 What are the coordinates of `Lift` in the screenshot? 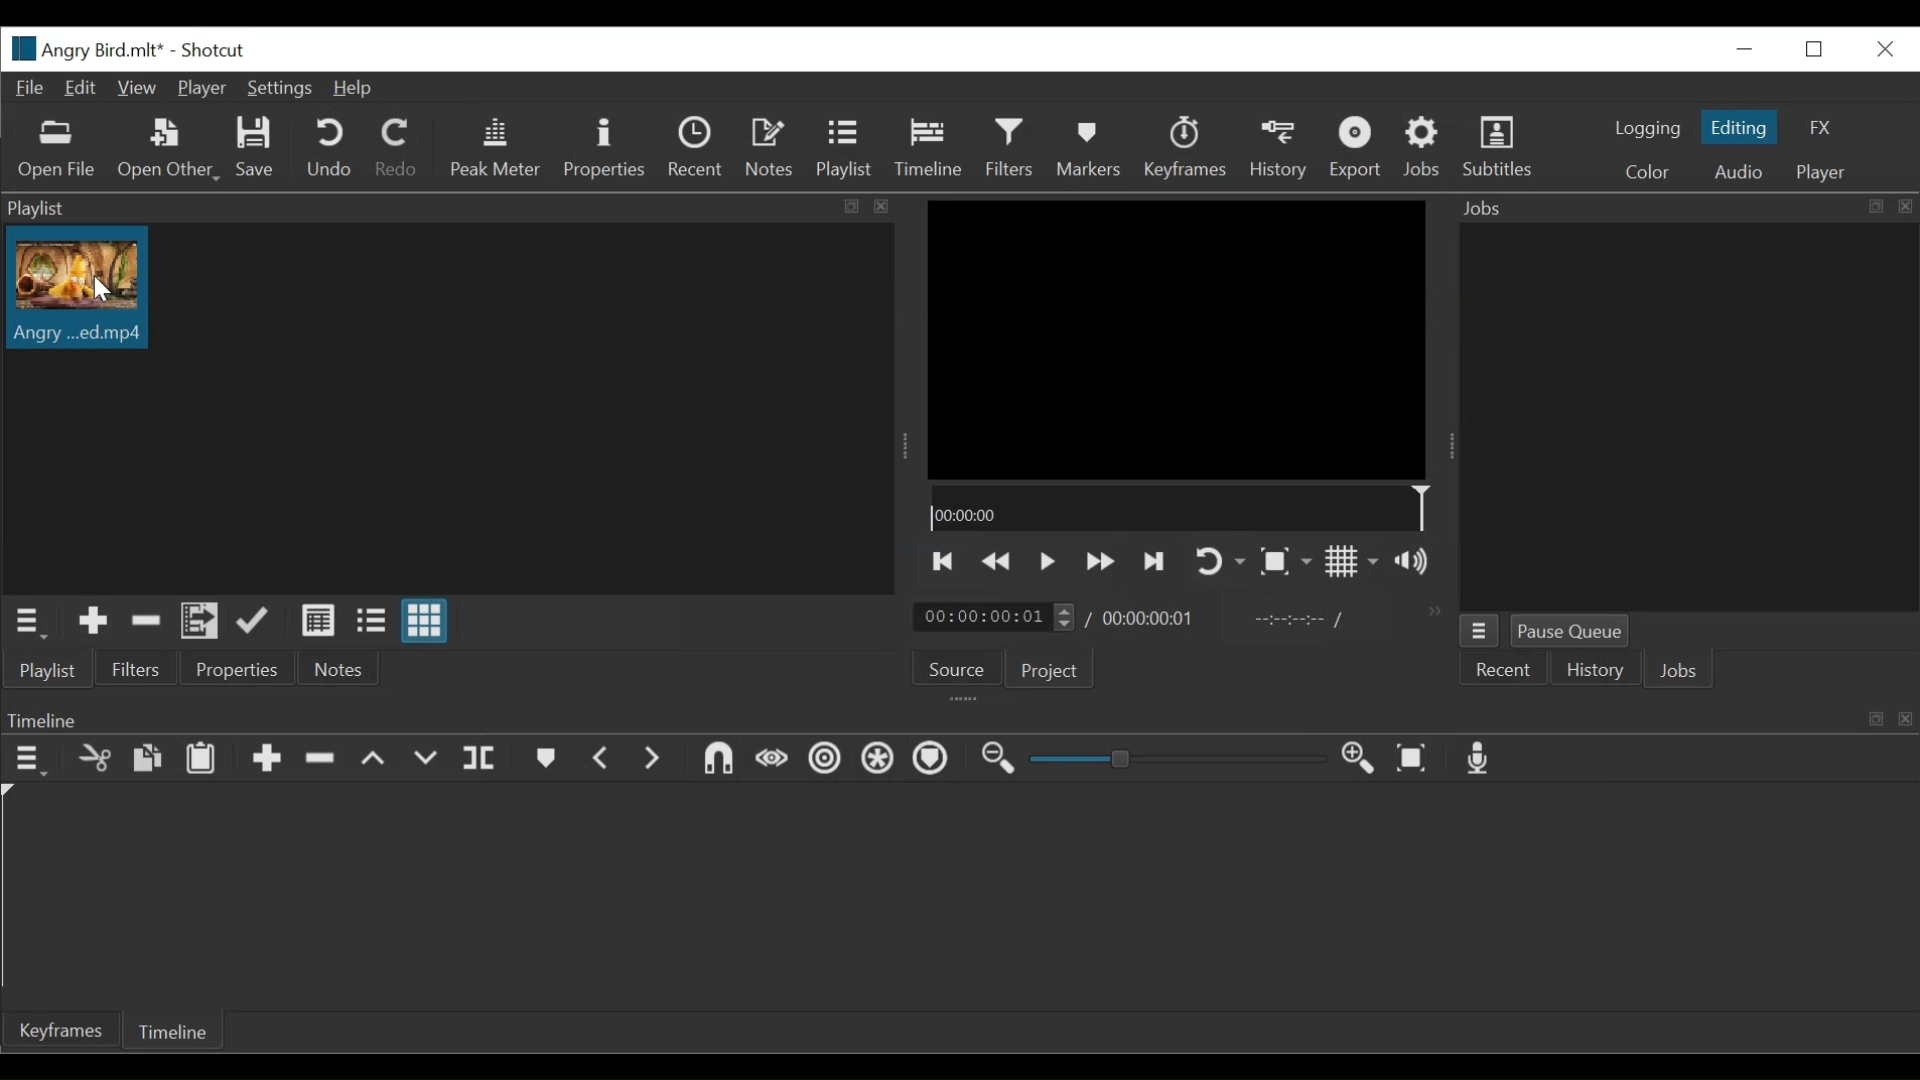 It's located at (376, 759).